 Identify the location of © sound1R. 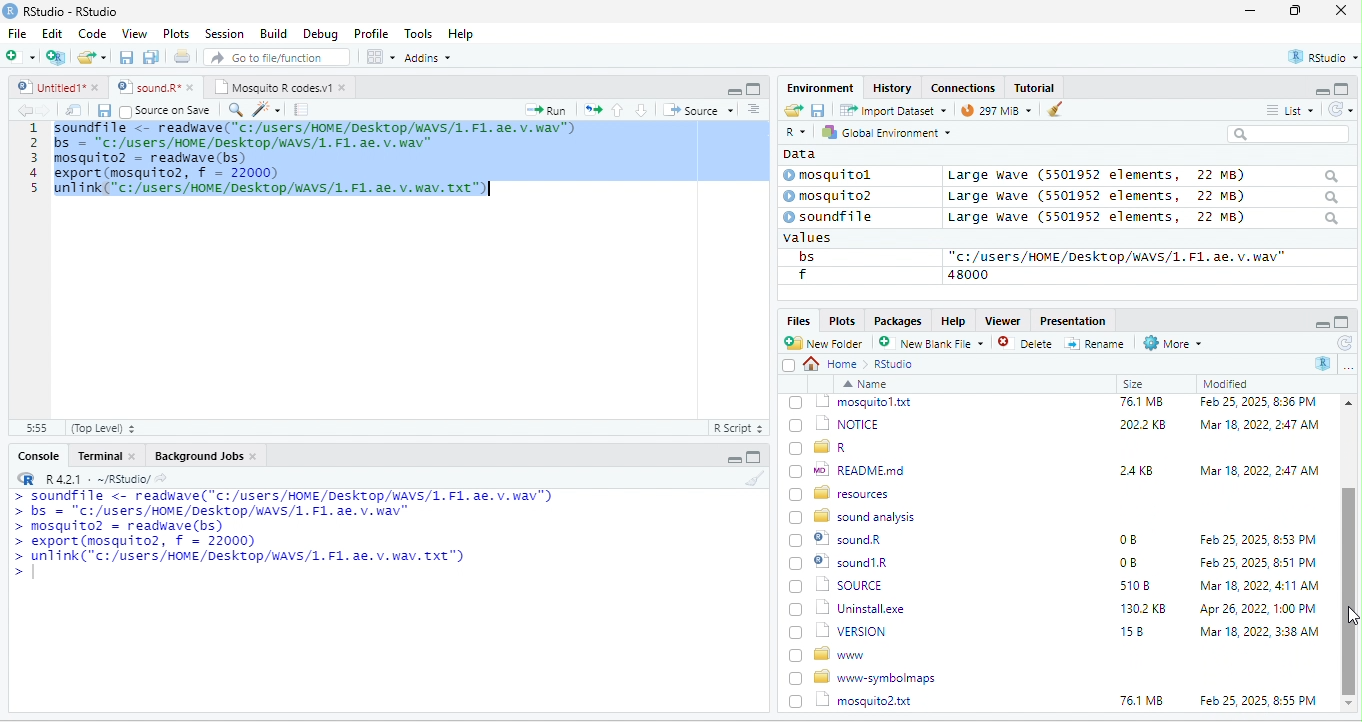
(842, 660).